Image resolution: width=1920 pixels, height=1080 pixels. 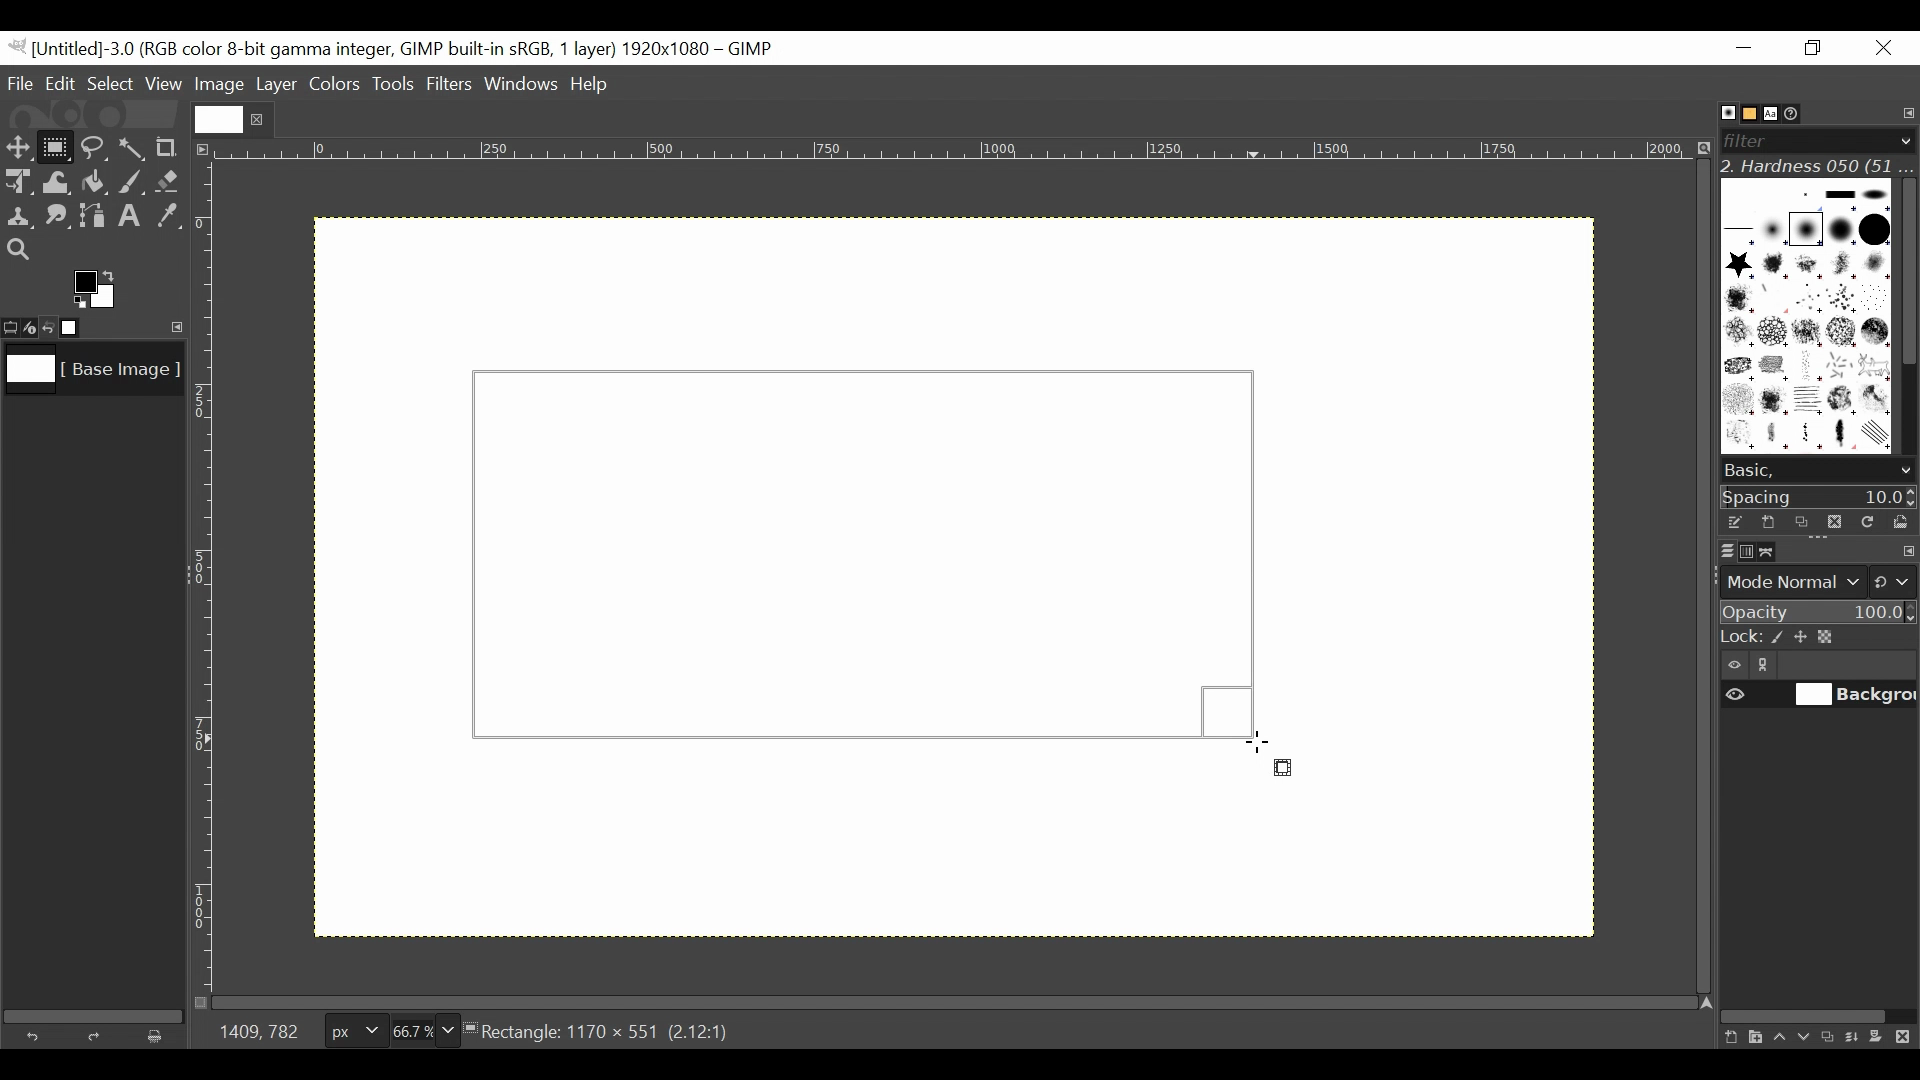 I want to click on Duplicate brush, so click(x=1801, y=522).